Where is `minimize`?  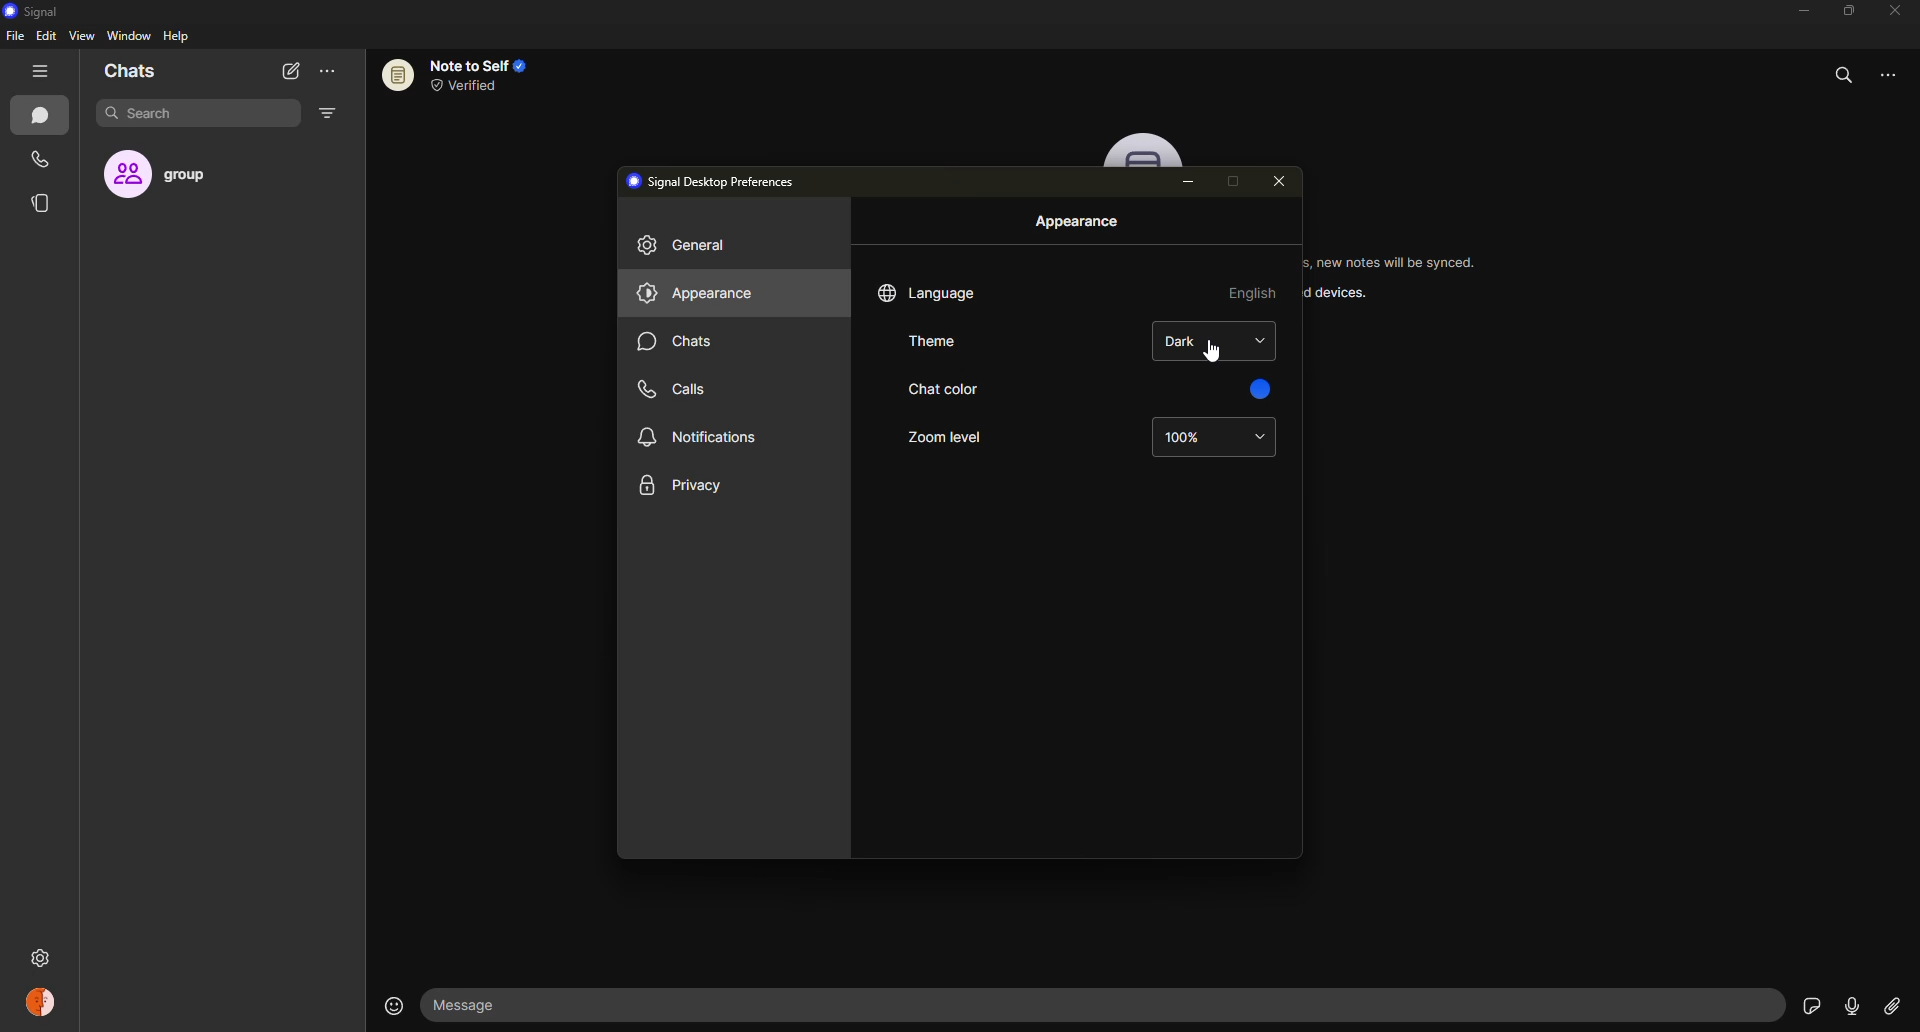 minimize is located at coordinates (1190, 181).